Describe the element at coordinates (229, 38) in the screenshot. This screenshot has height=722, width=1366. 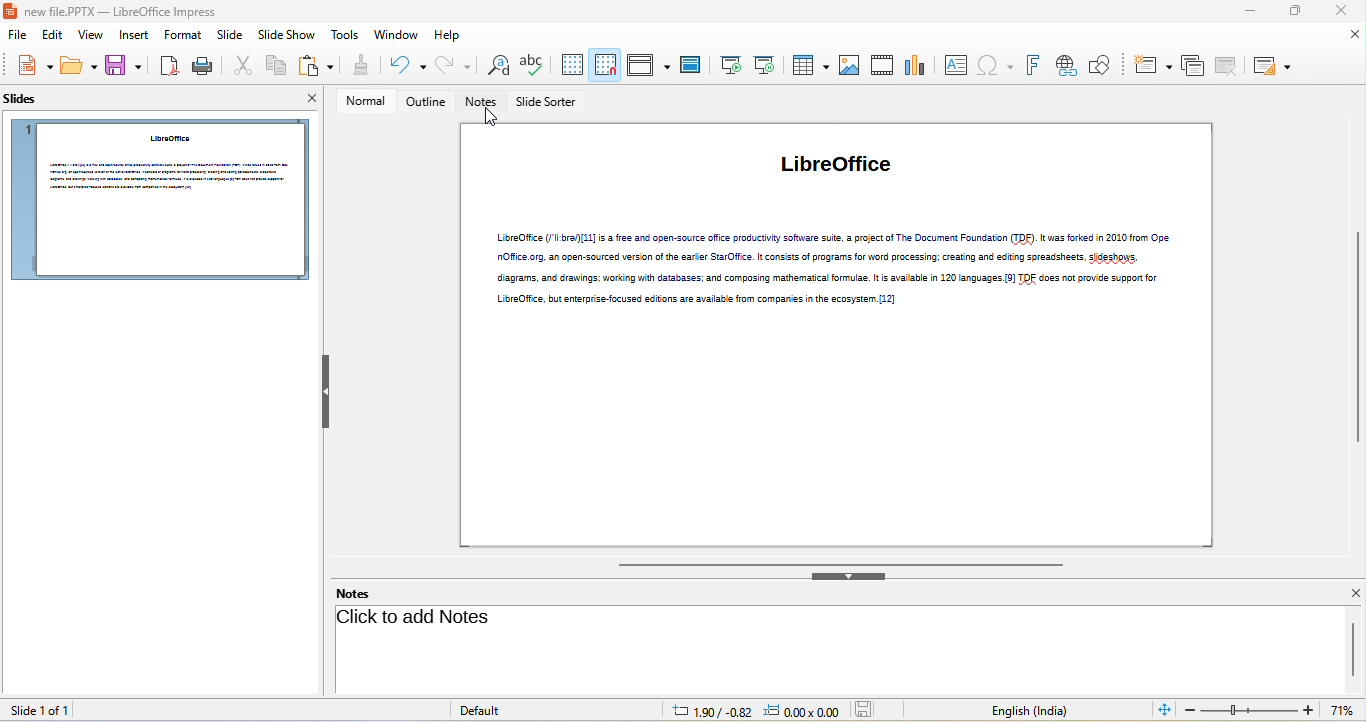
I see `slide` at that location.